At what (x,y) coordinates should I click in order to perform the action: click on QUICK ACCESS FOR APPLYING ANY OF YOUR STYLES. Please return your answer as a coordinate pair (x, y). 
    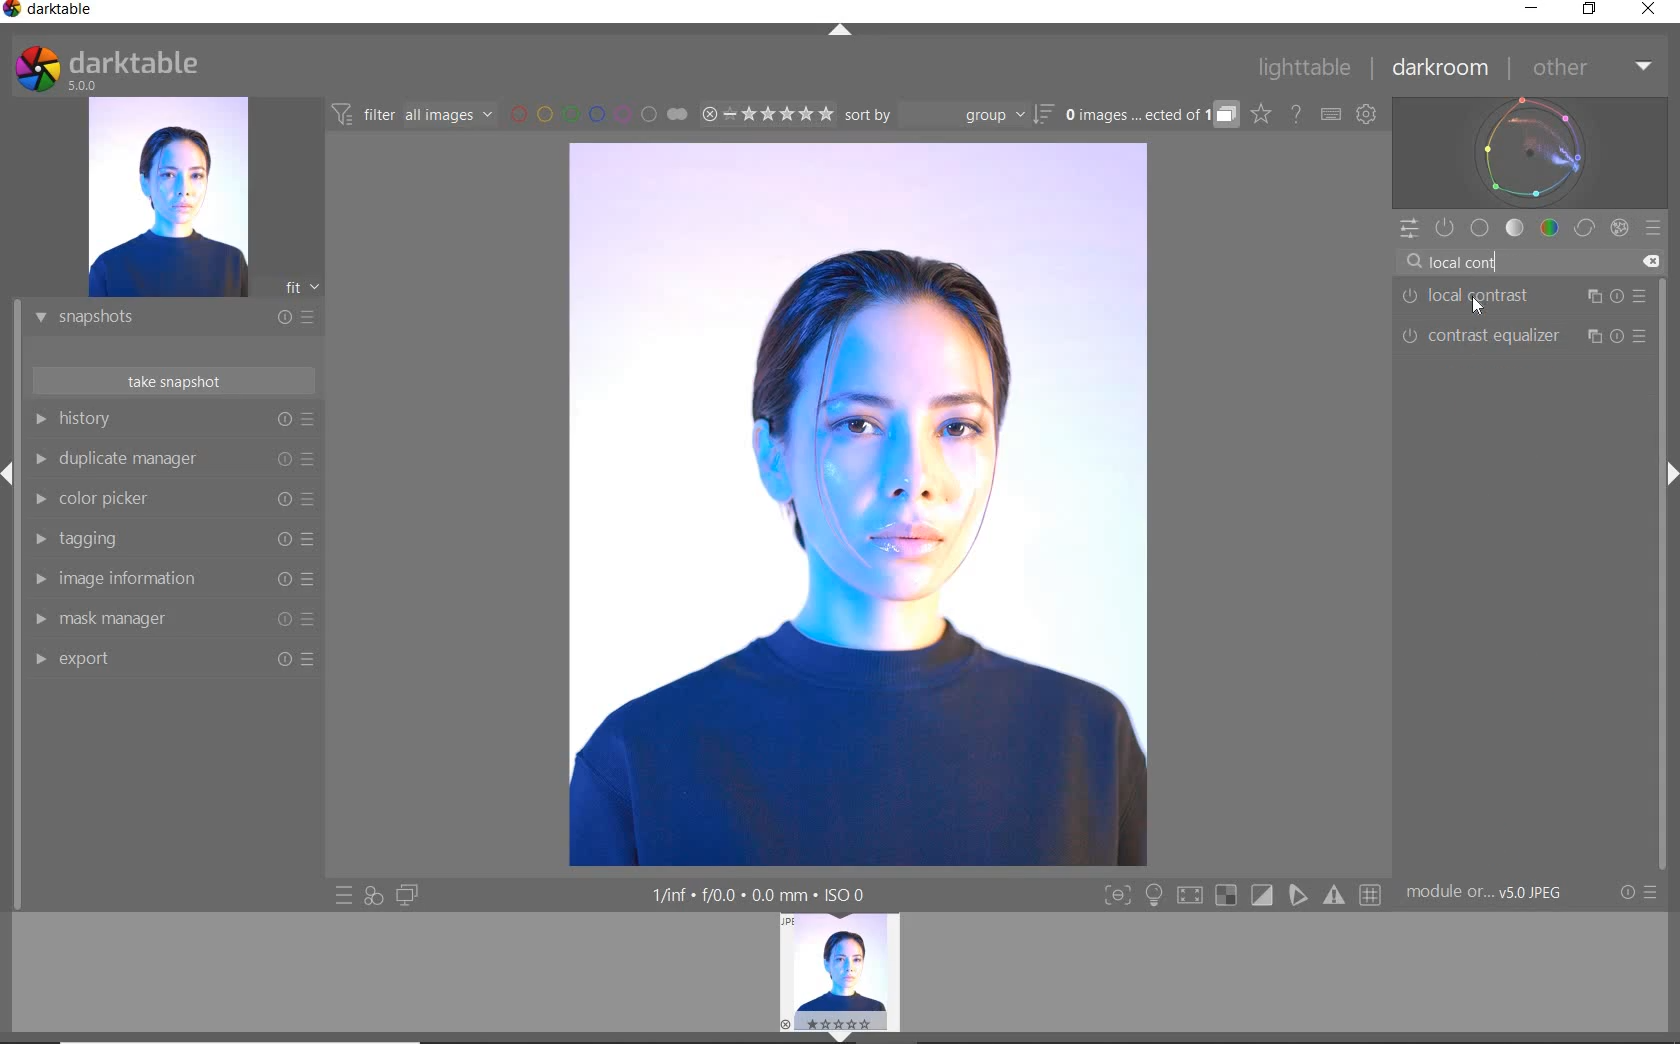
    Looking at the image, I should click on (372, 895).